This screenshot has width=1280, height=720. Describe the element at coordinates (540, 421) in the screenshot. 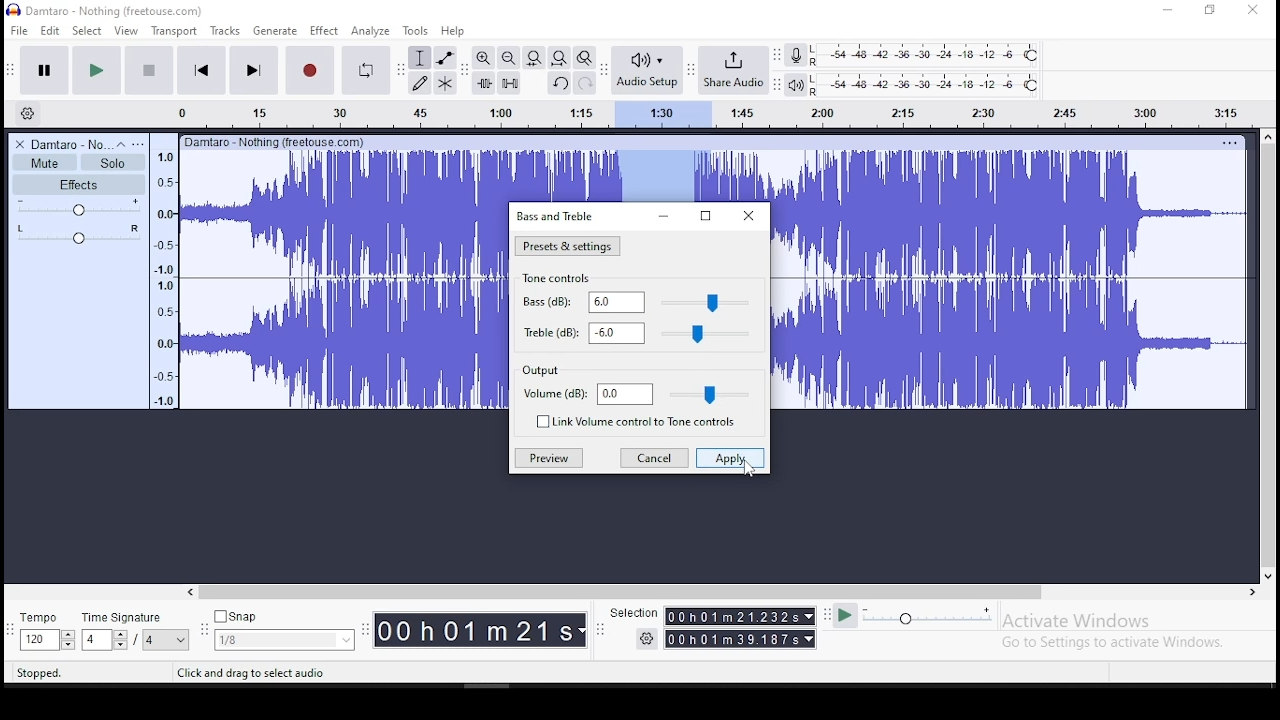

I see `unchecked` at that location.